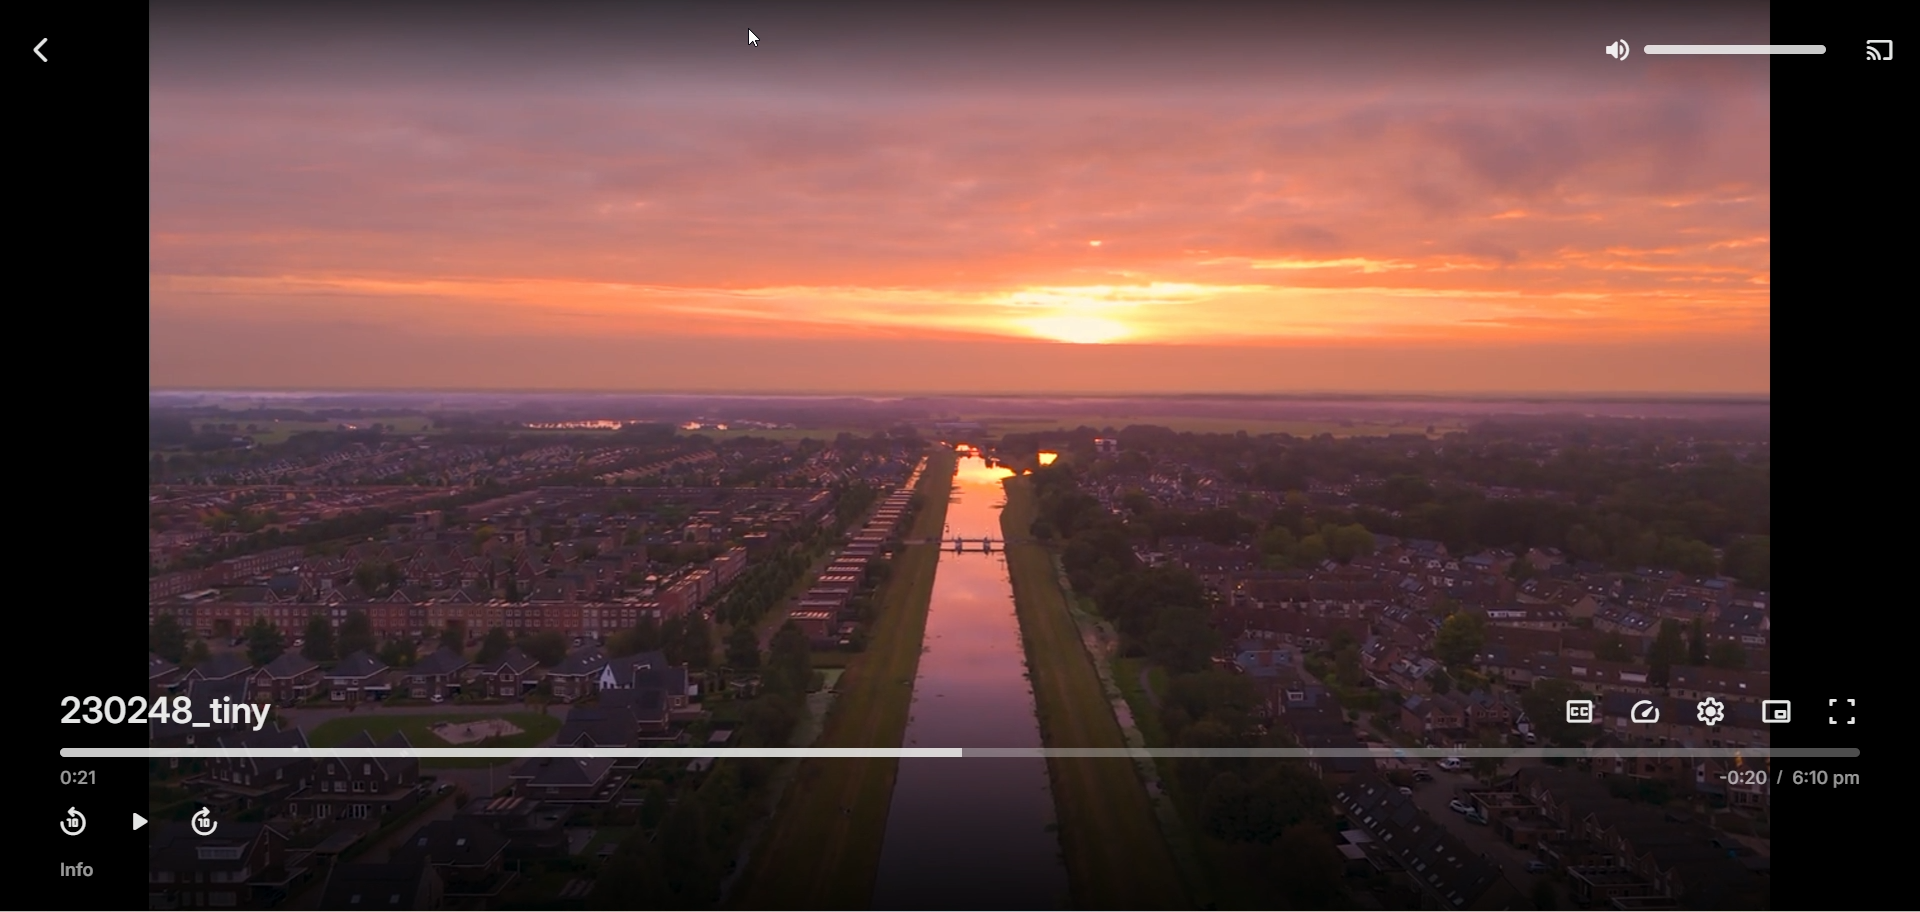 This screenshot has width=1920, height=912. What do you see at coordinates (1646, 714) in the screenshot?
I see `playback speed` at bounding box center [1646, 714].